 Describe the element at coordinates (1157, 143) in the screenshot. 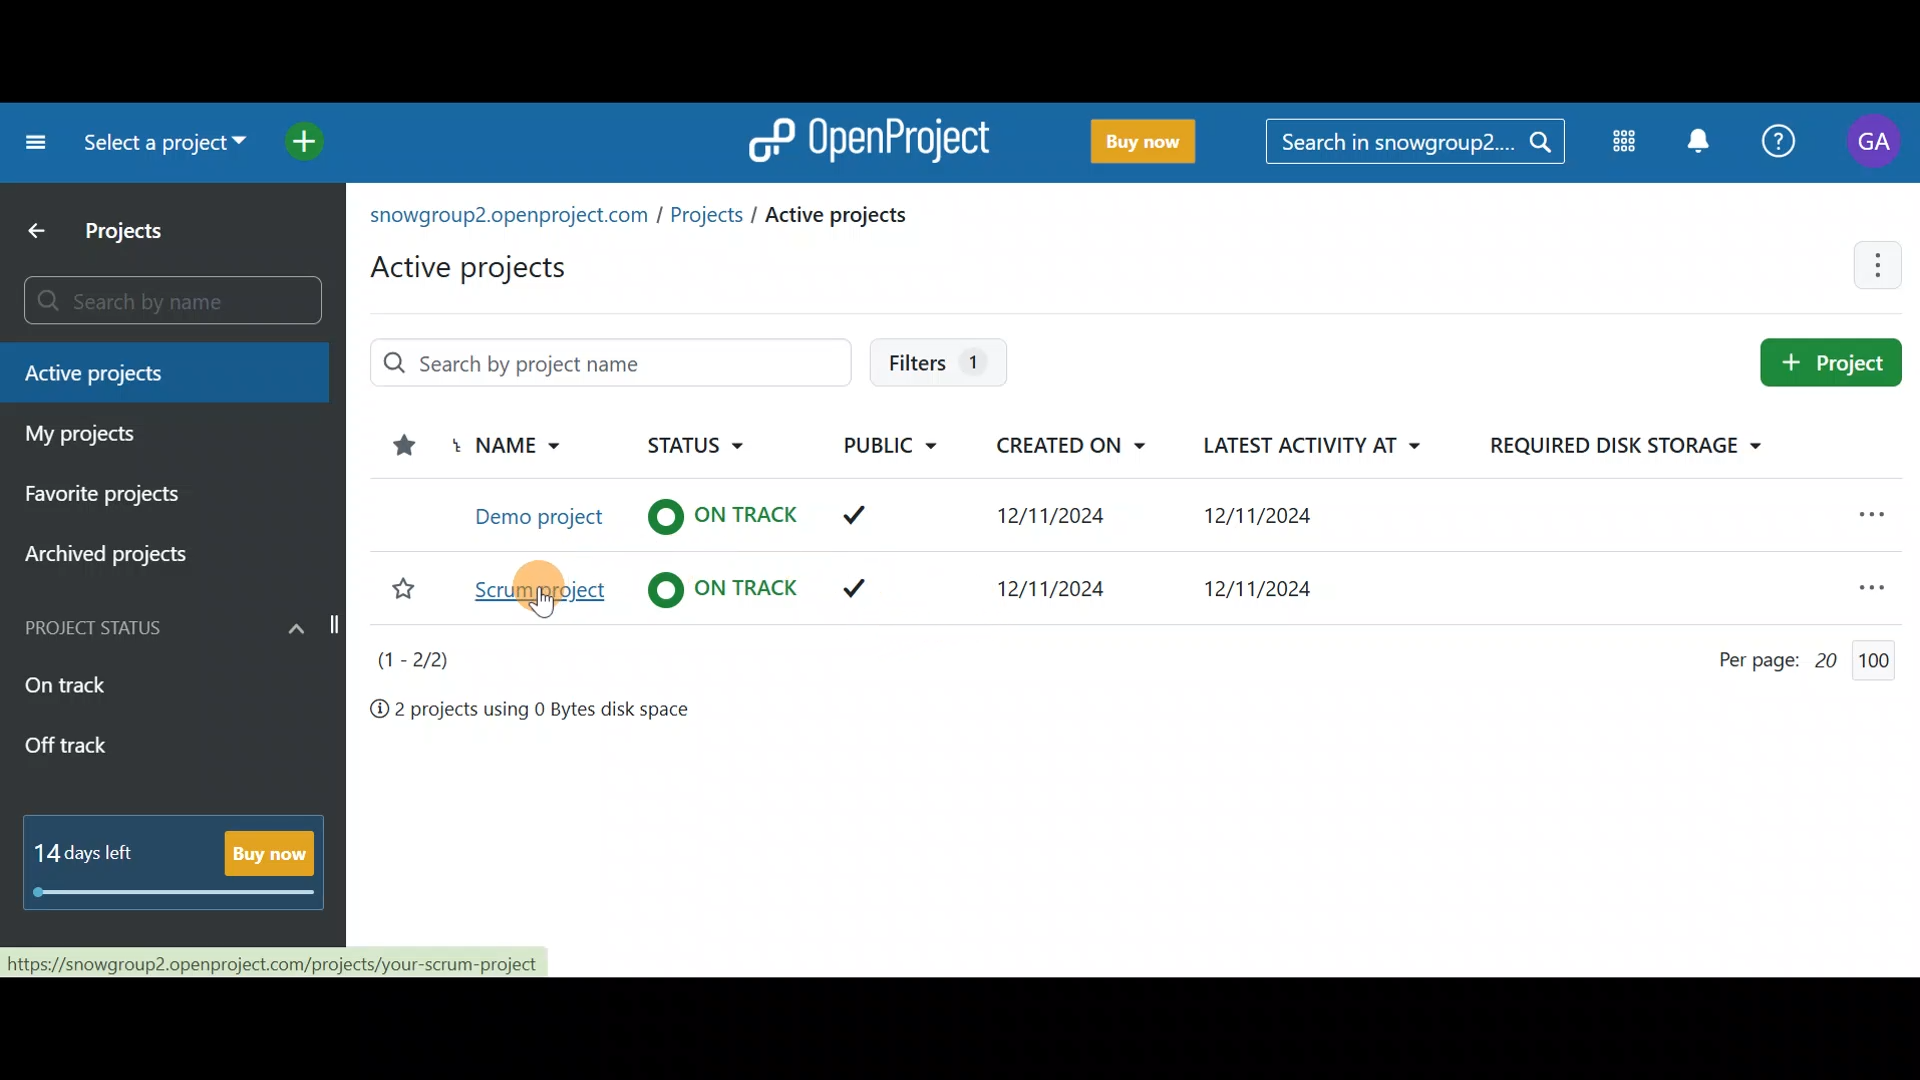

I see `Buy now` at that location.